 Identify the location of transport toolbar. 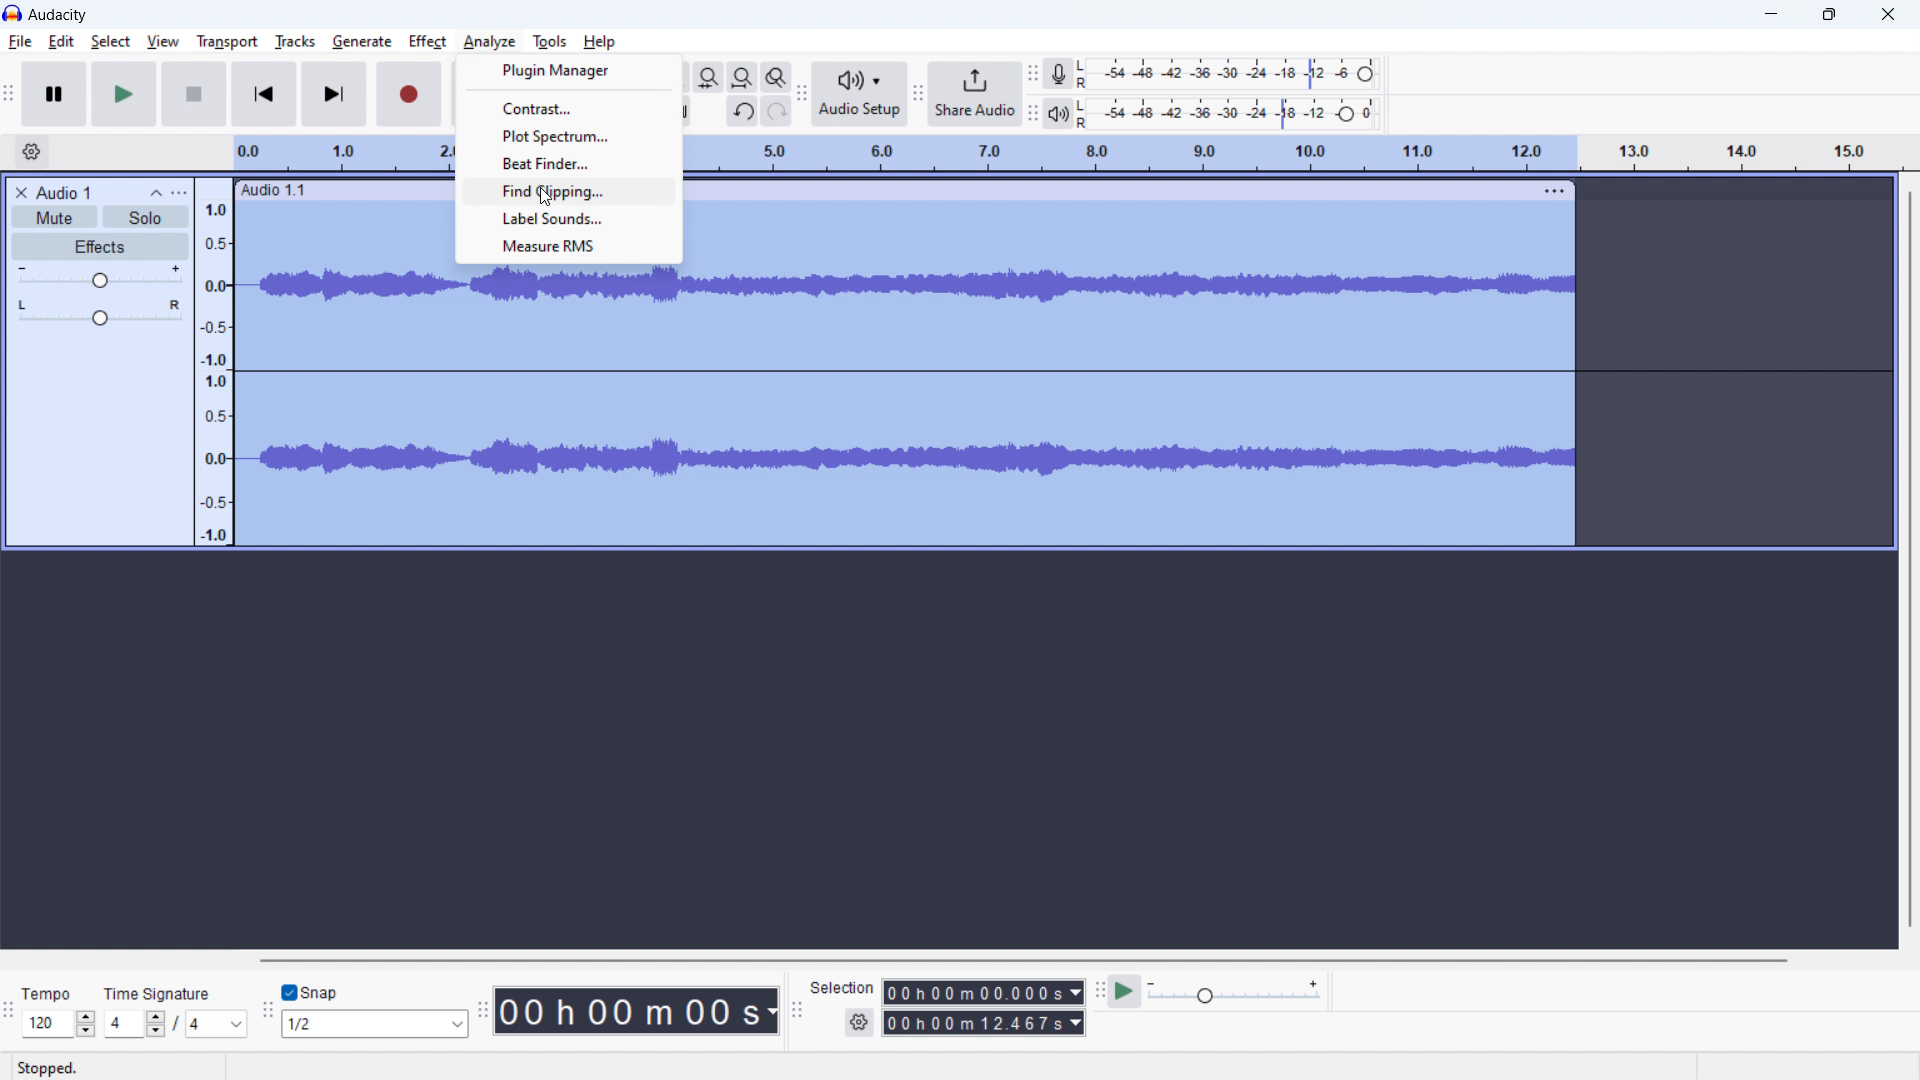
(10, 95).